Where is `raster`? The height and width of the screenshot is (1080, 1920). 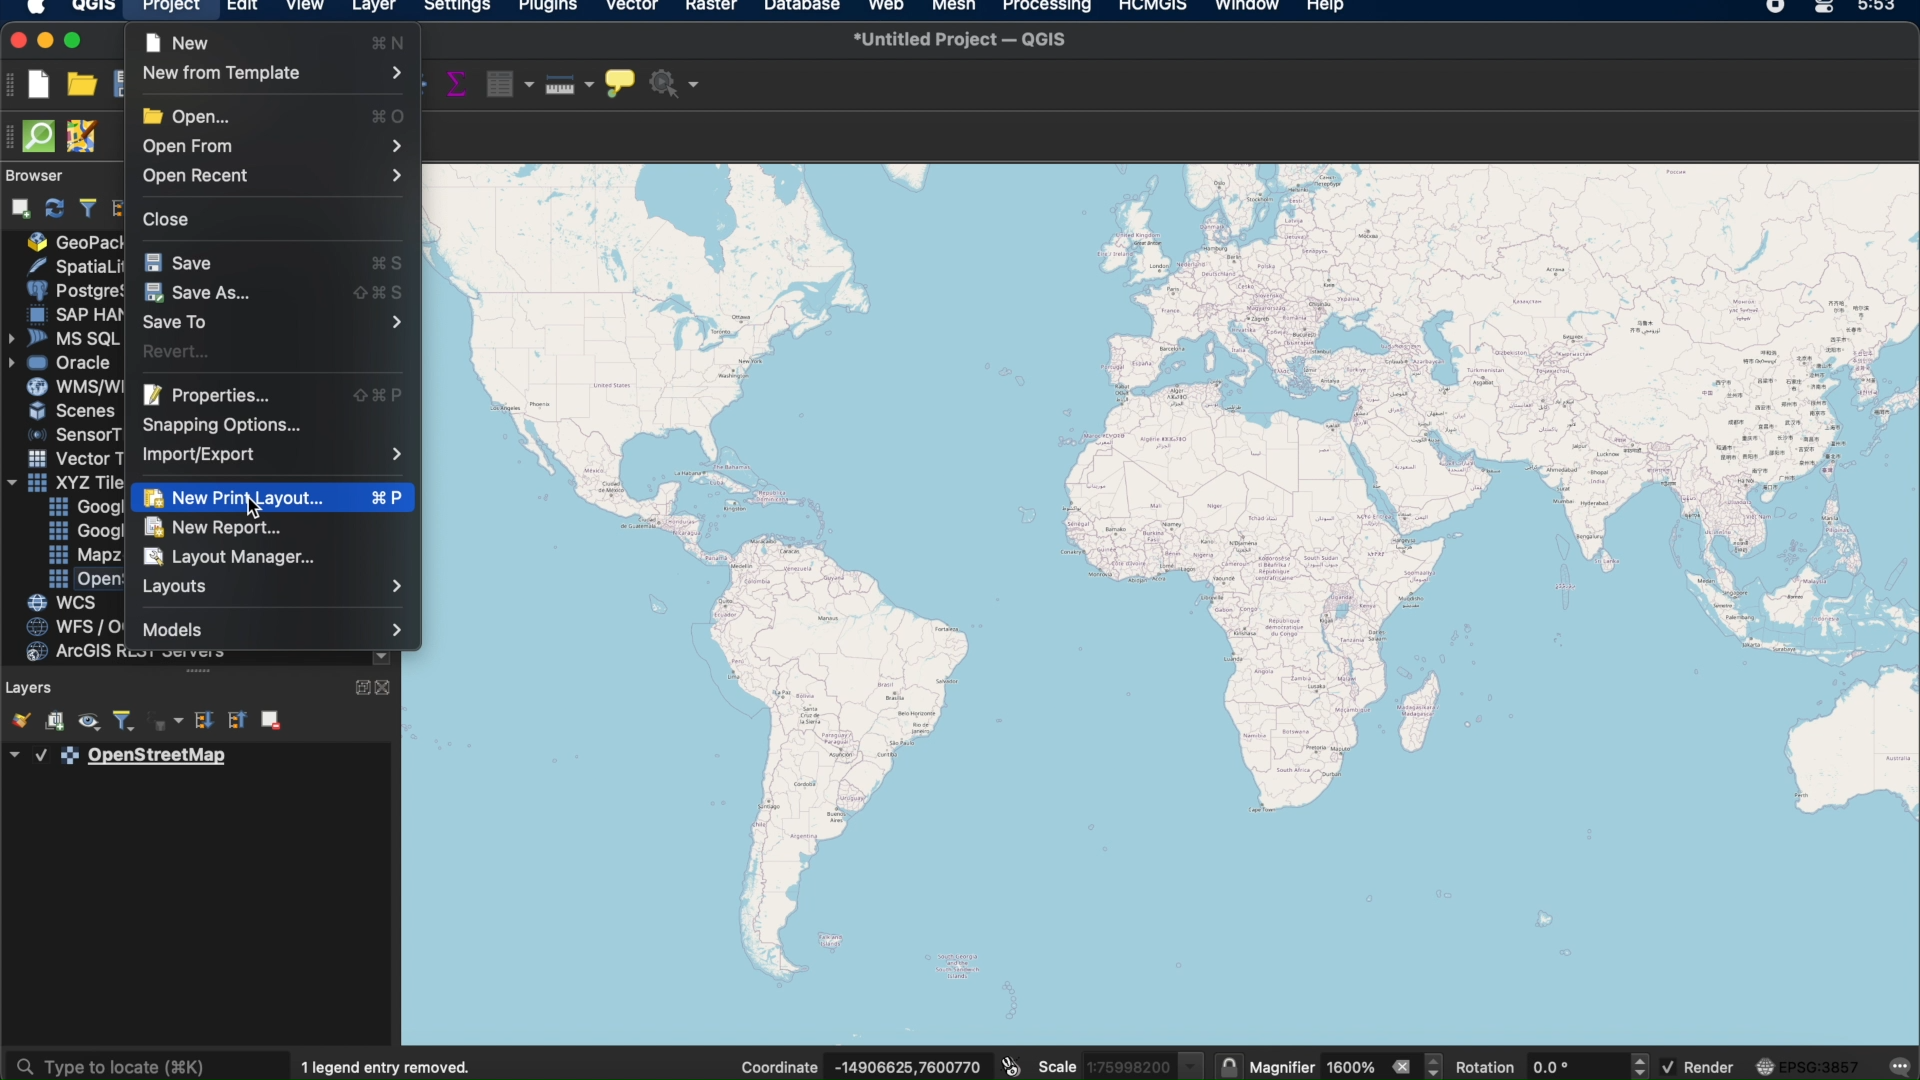
raster is located at coordinates (710, 8).